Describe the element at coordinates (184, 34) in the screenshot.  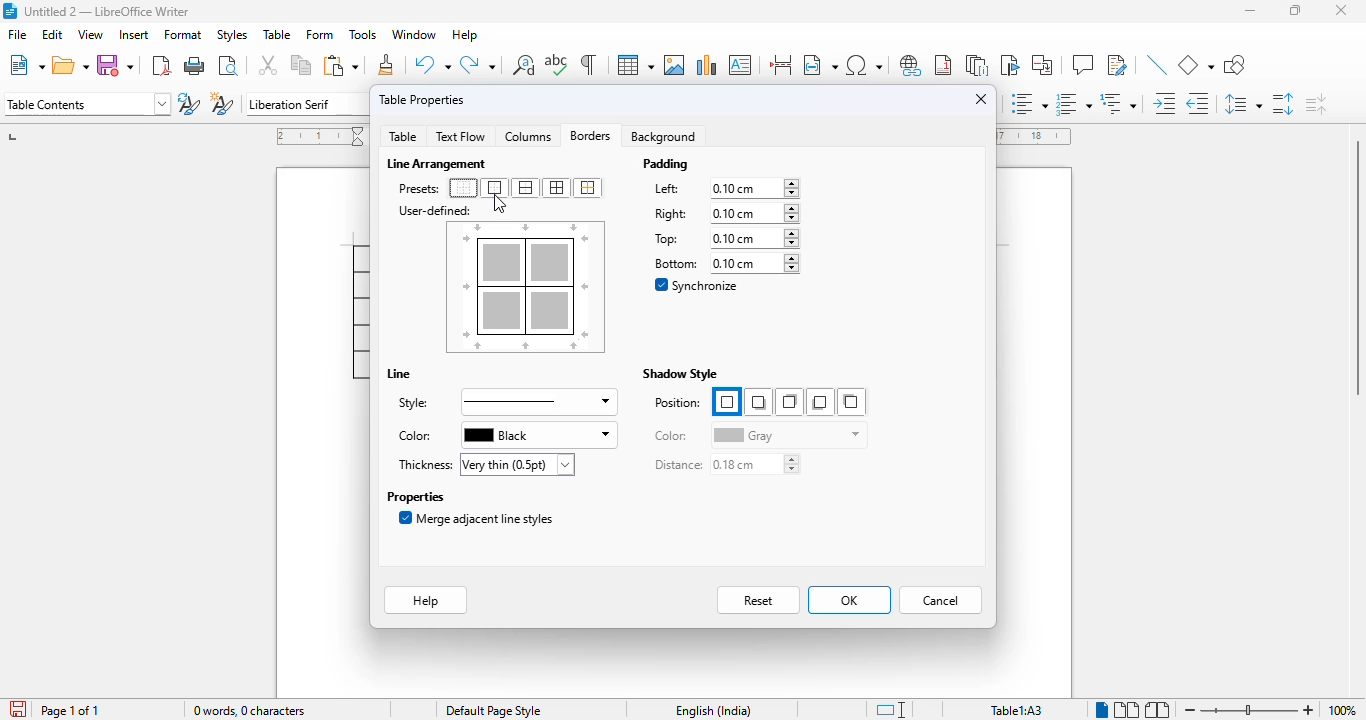
I see `format` at that location.